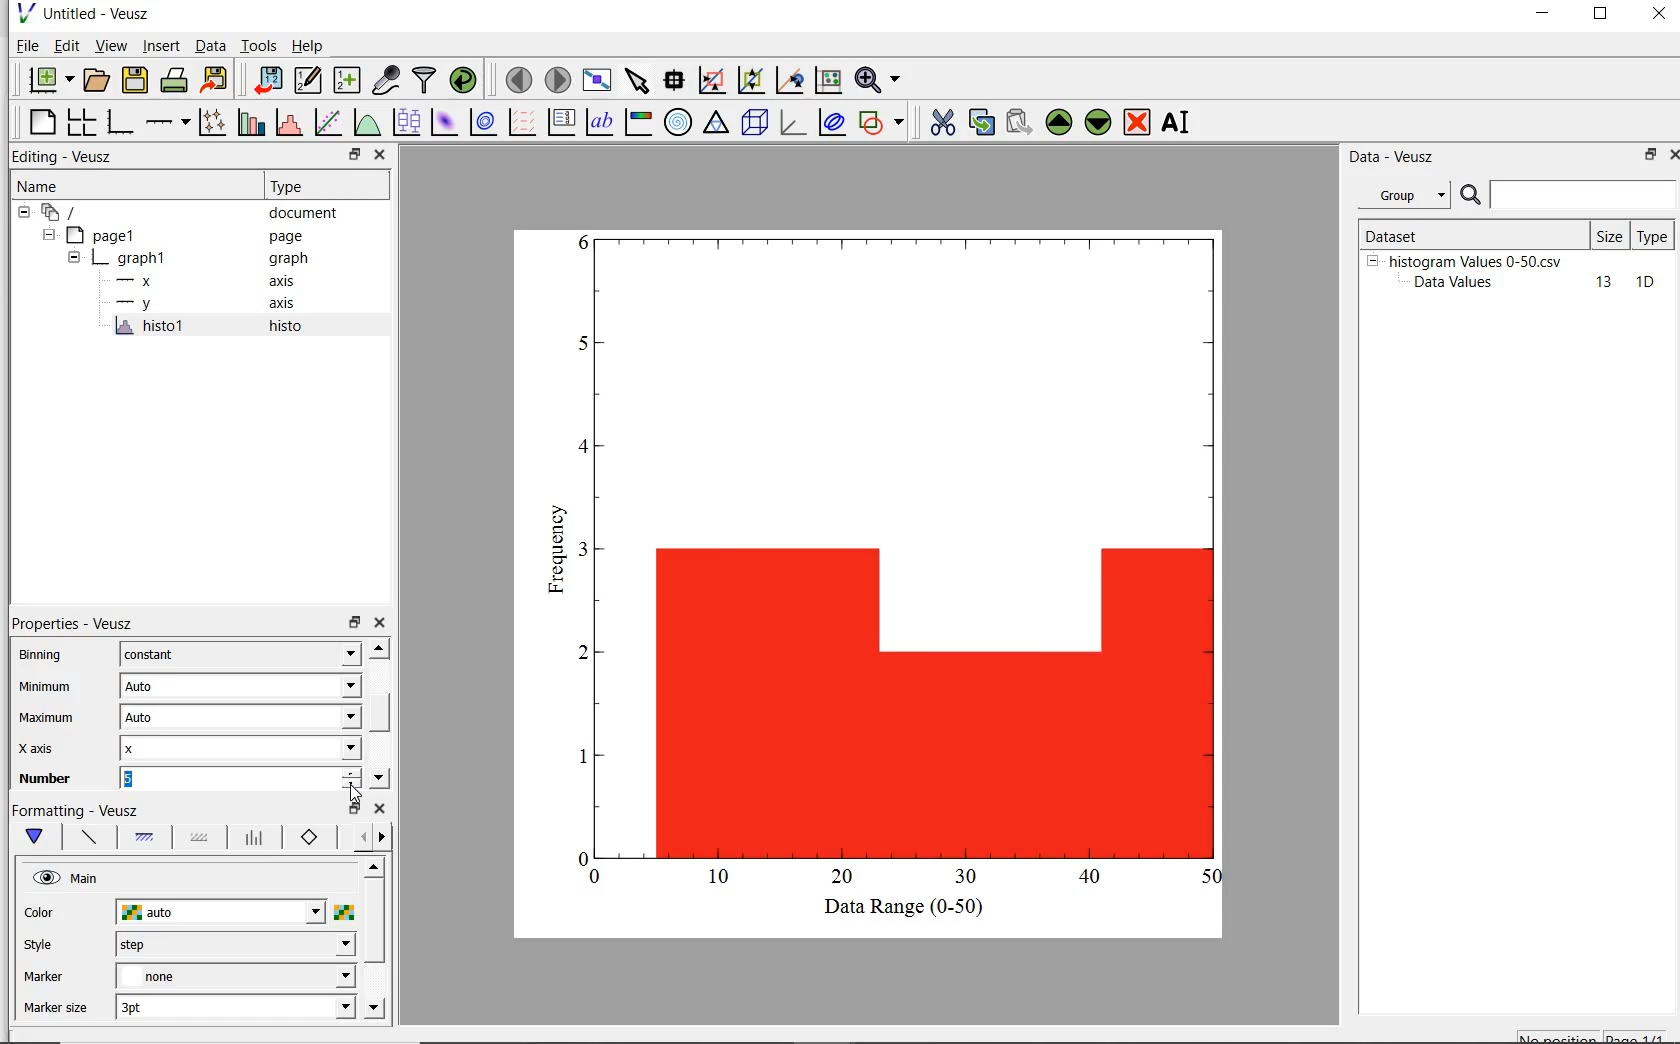 The width and height of the screenshot is (1680, 1044). Describe the element at coordinates (47, 719) in the screenshot. I see `Maximum` at that location.